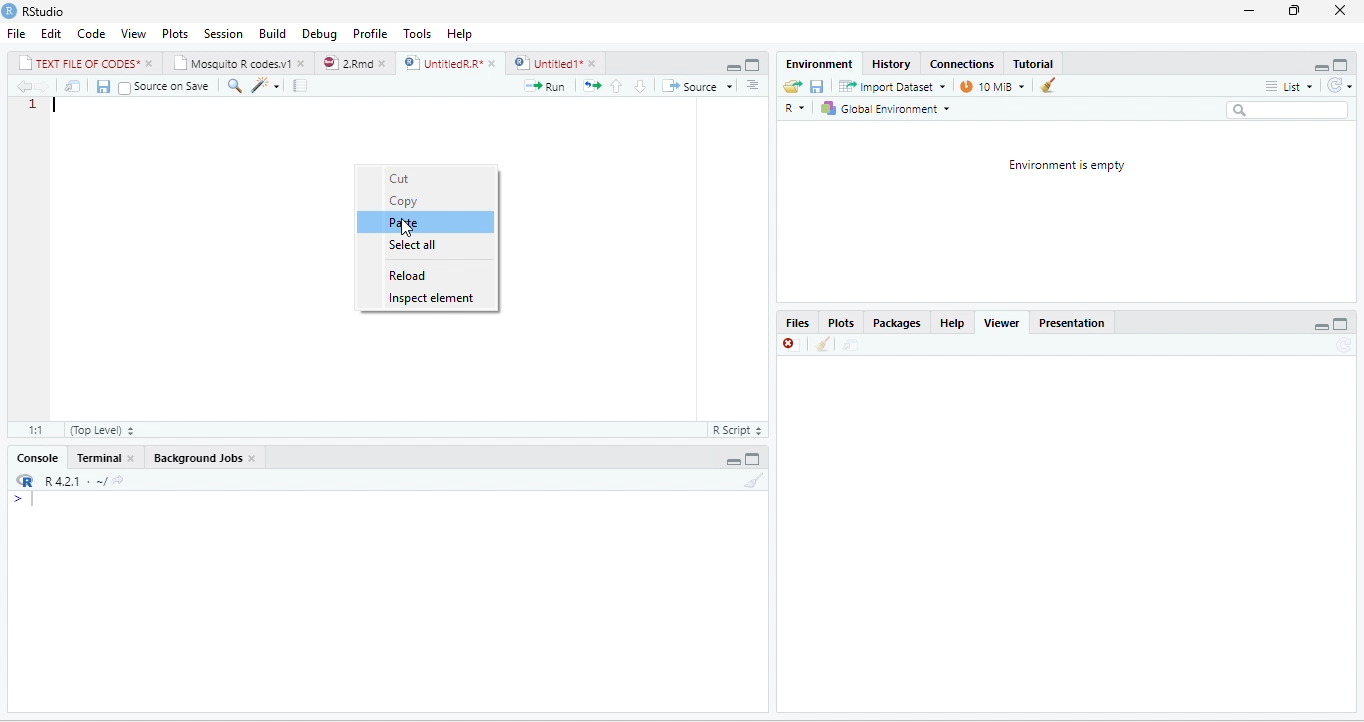  What do you see at coordinates (817, 64) in the screenshot?
I see `‘Environment` at bounding box center [817, 64].